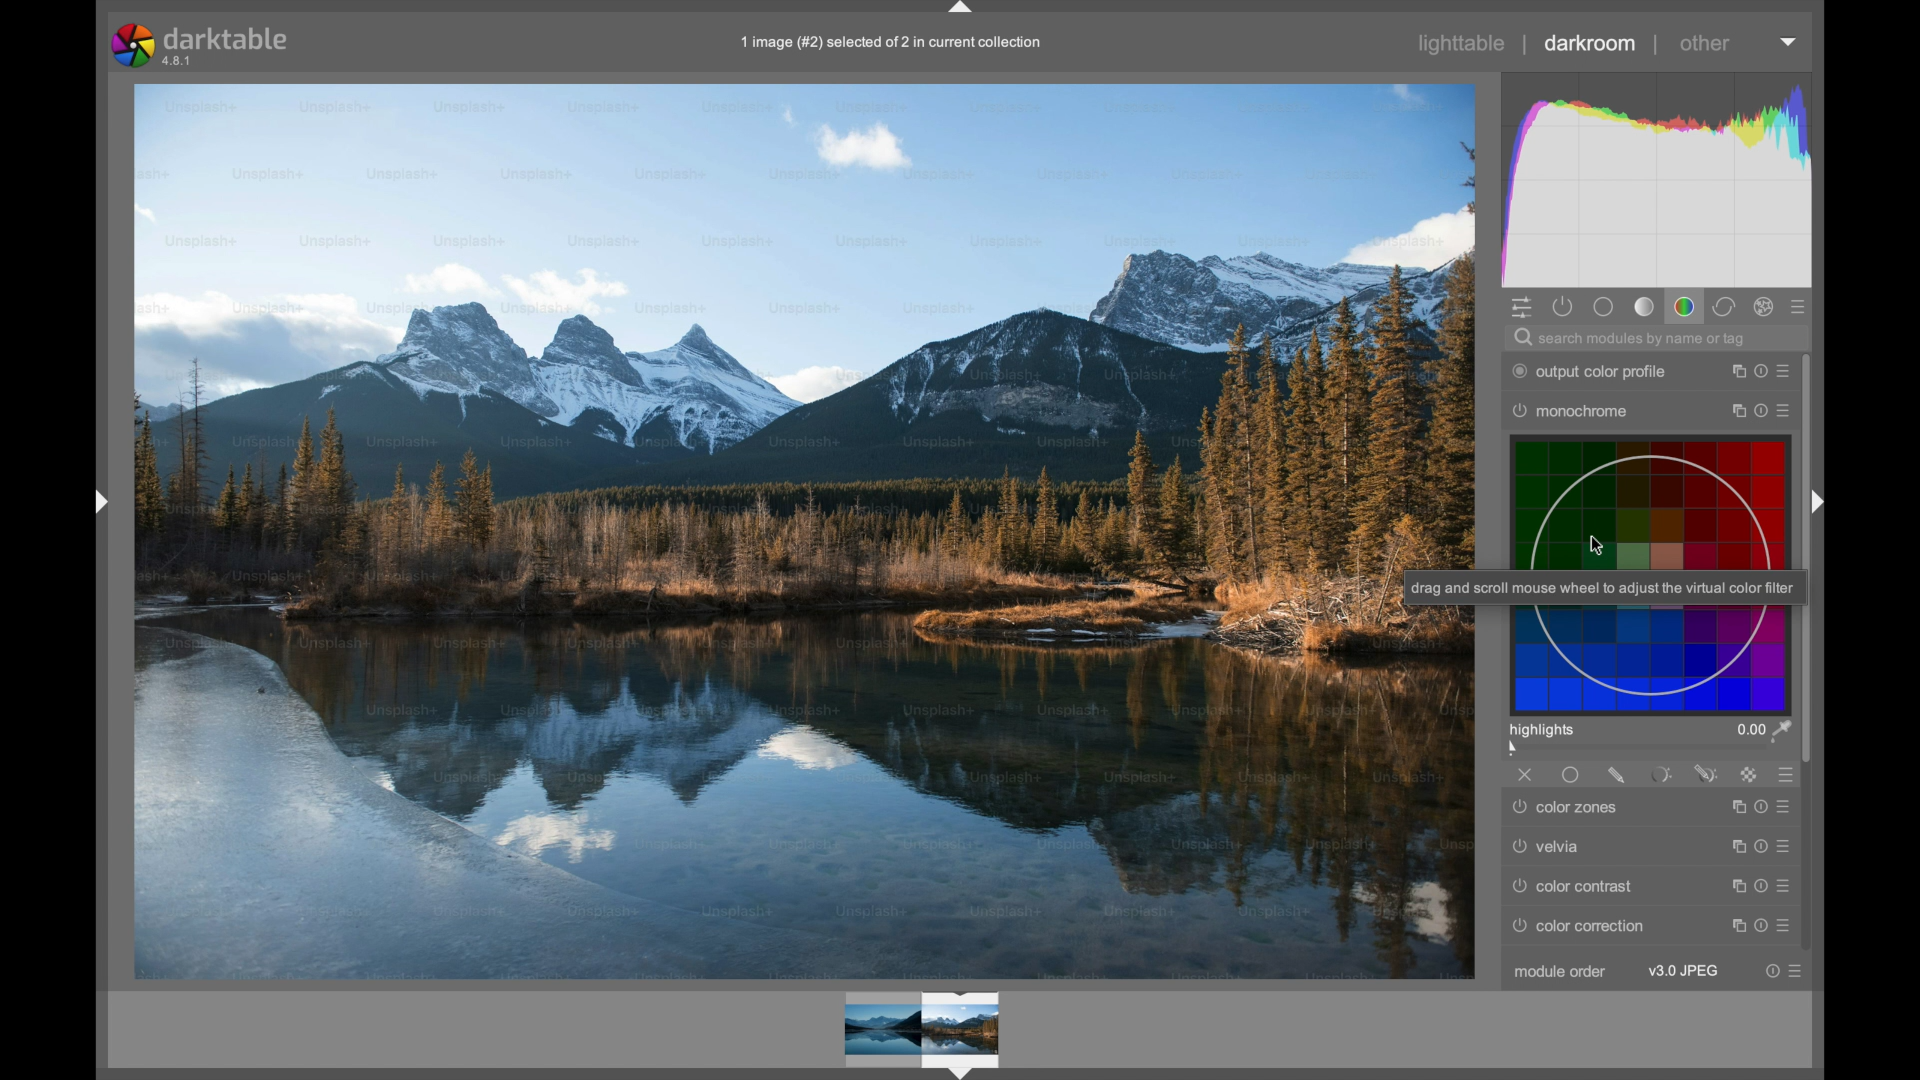  Describe the element at coordinates (1682, 971) in the screenshot. I see `v3.0 jpeg` at that location.